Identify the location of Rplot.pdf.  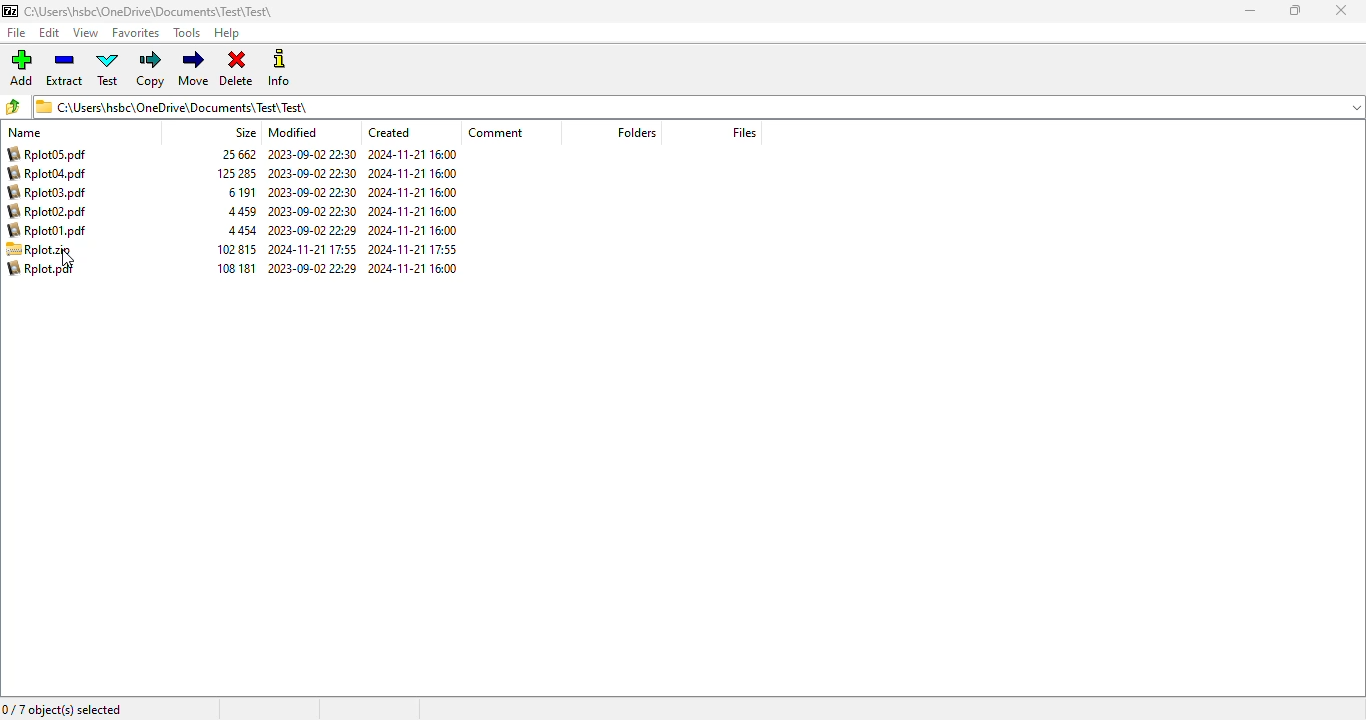
(42, 268).